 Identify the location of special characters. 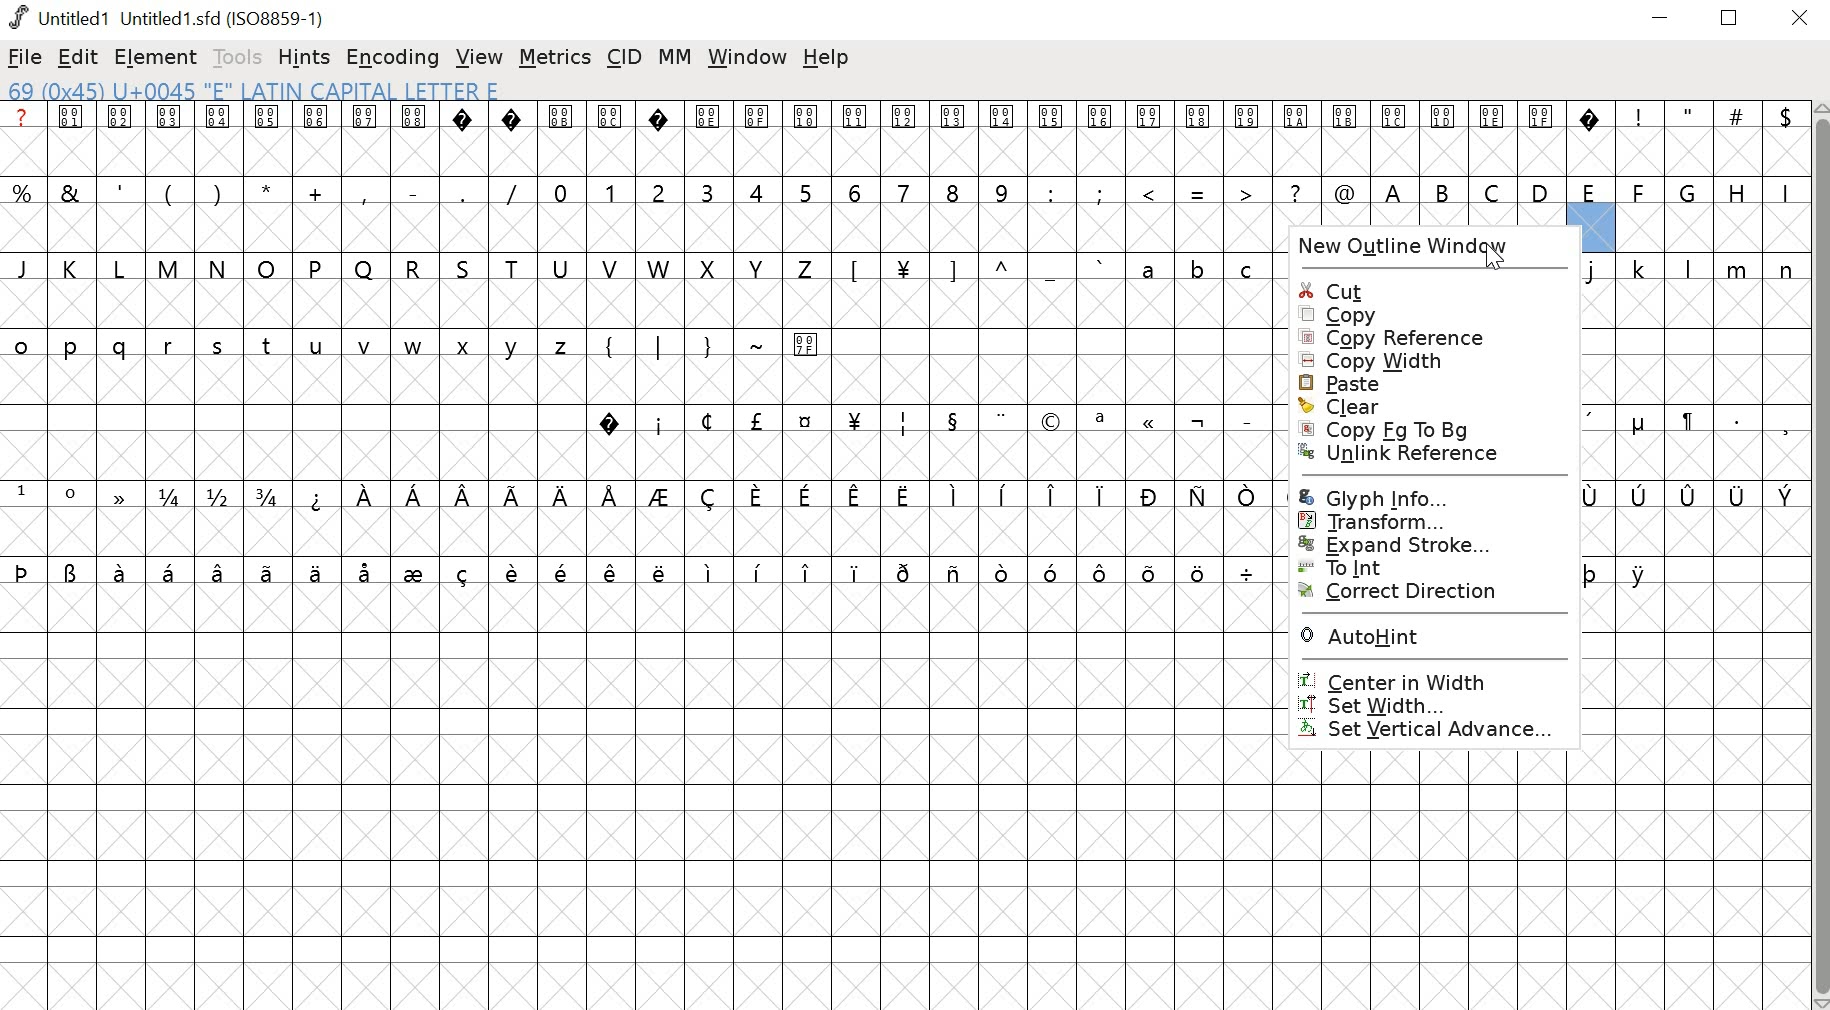
(1620, 575).